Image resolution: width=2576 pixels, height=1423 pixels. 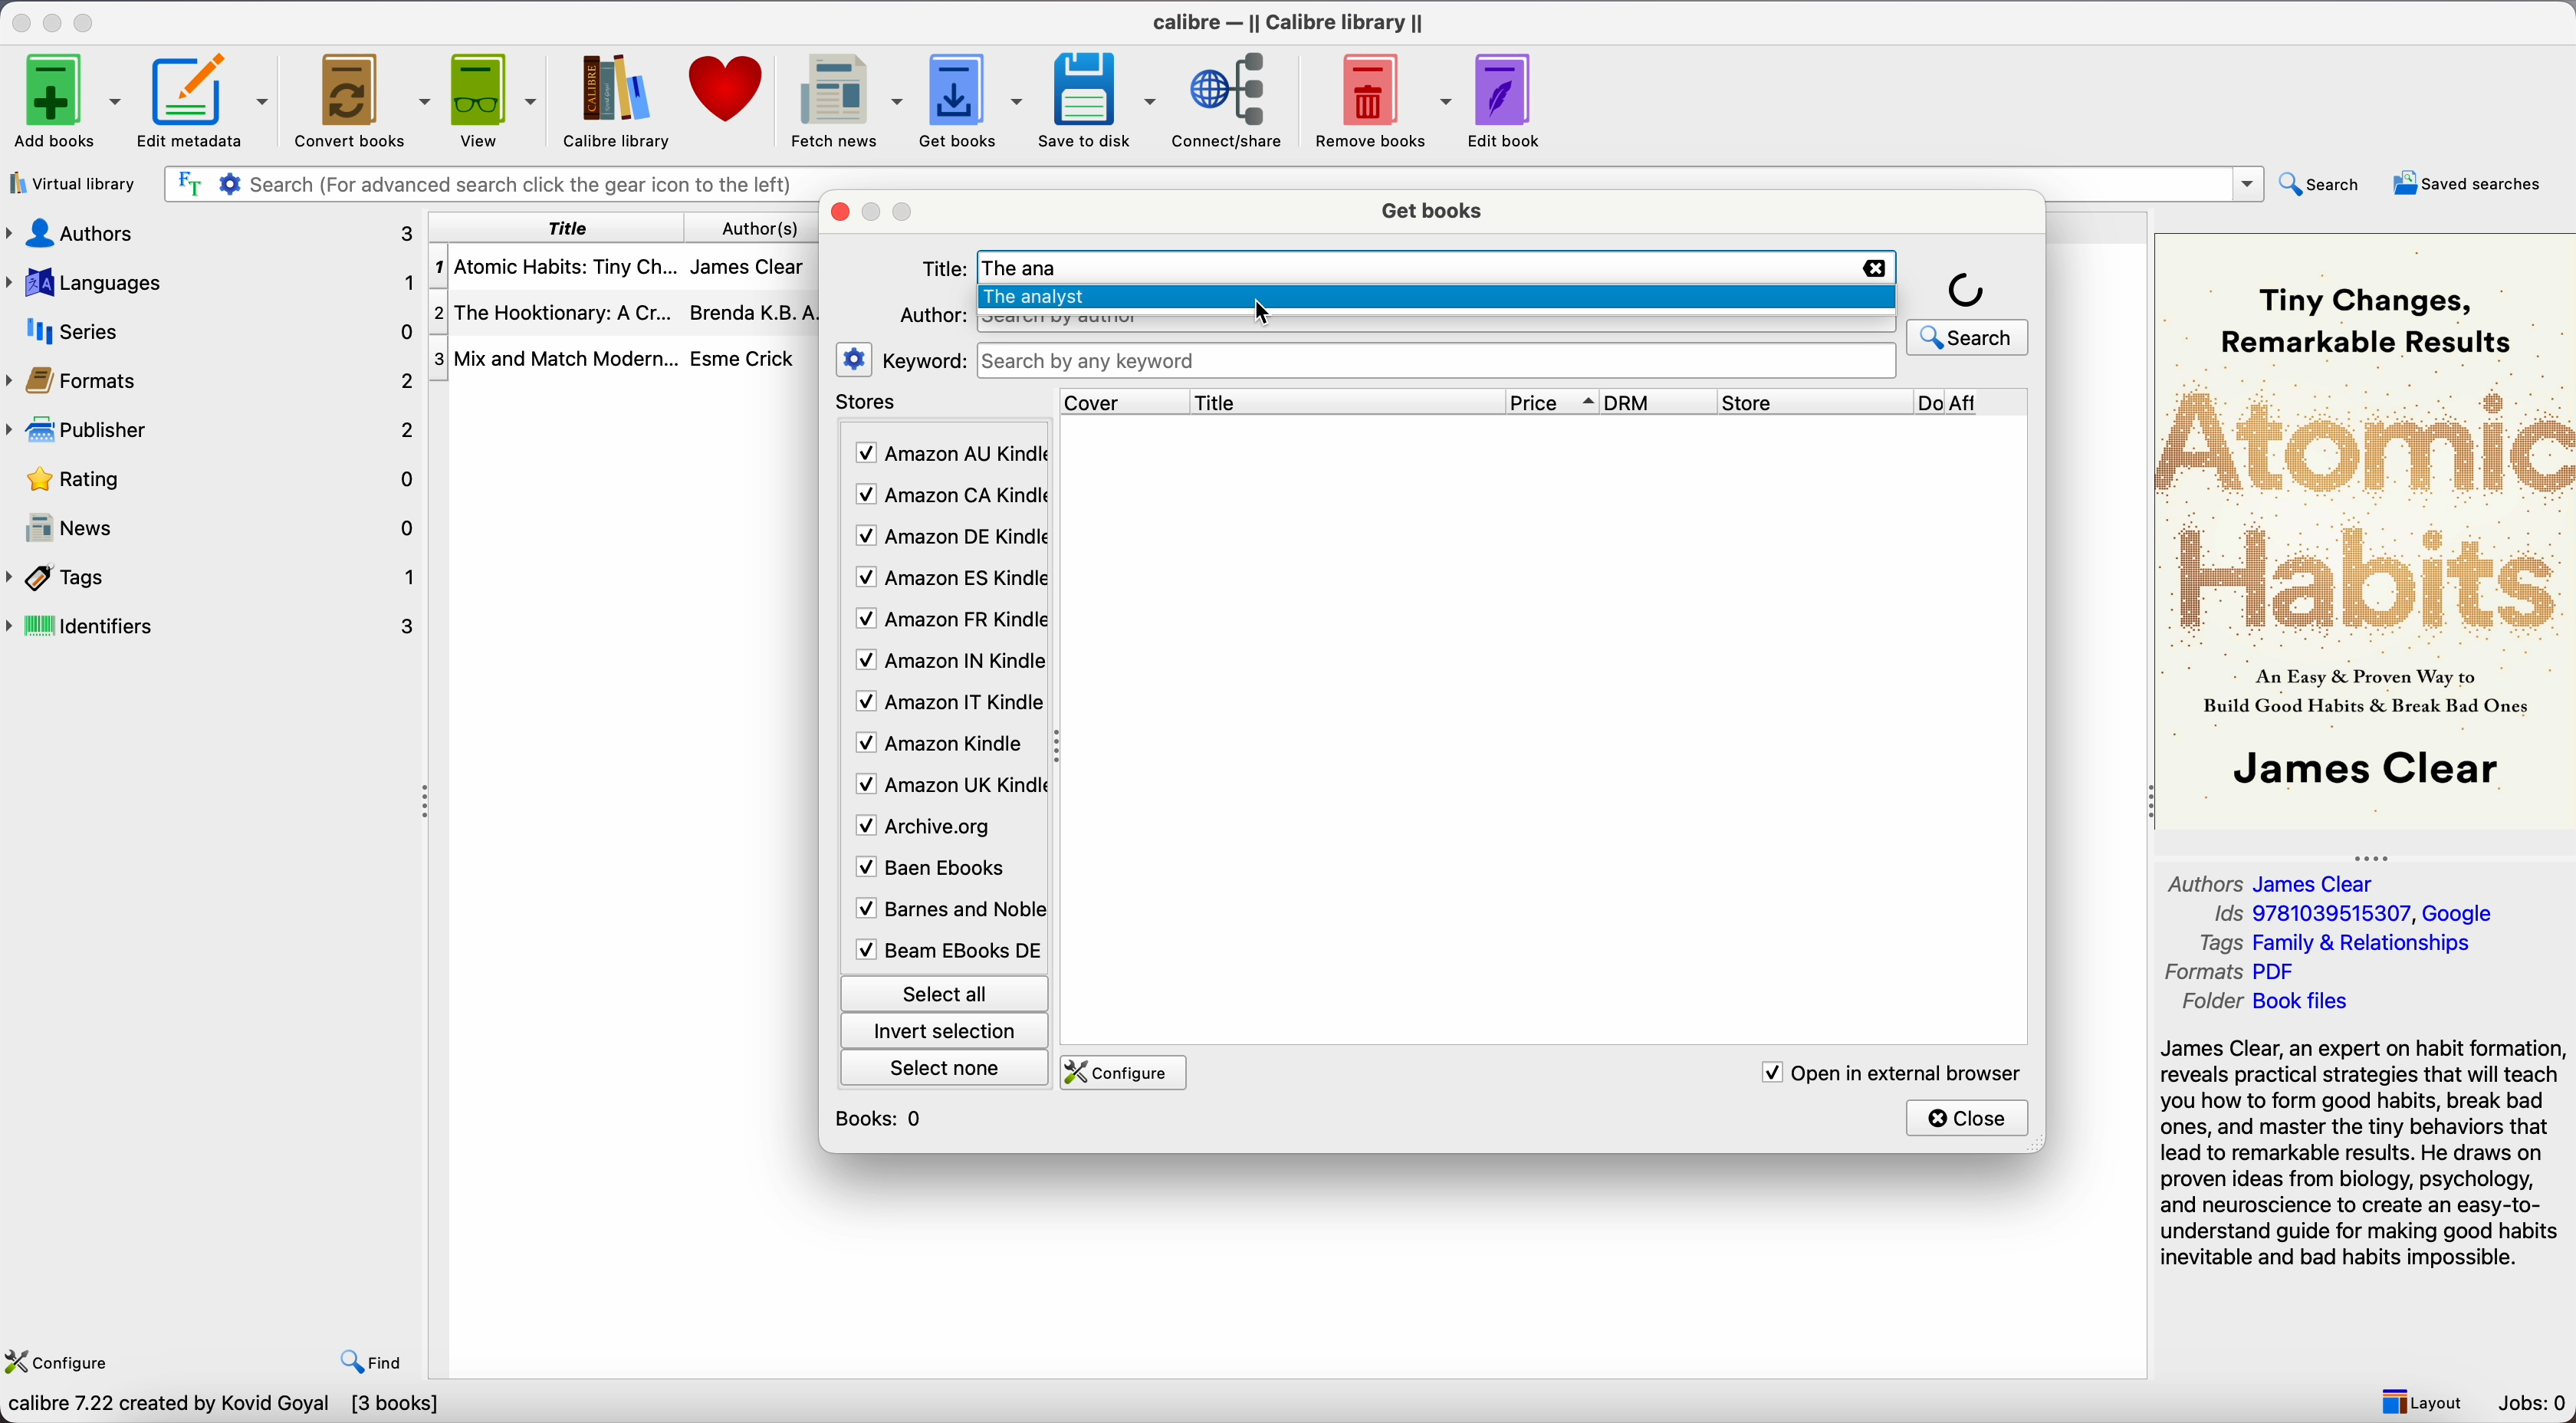 What do you see at coordinates (1383, 100) in the screenshot?
I see `remove books` at bounding box center [1383, 100].